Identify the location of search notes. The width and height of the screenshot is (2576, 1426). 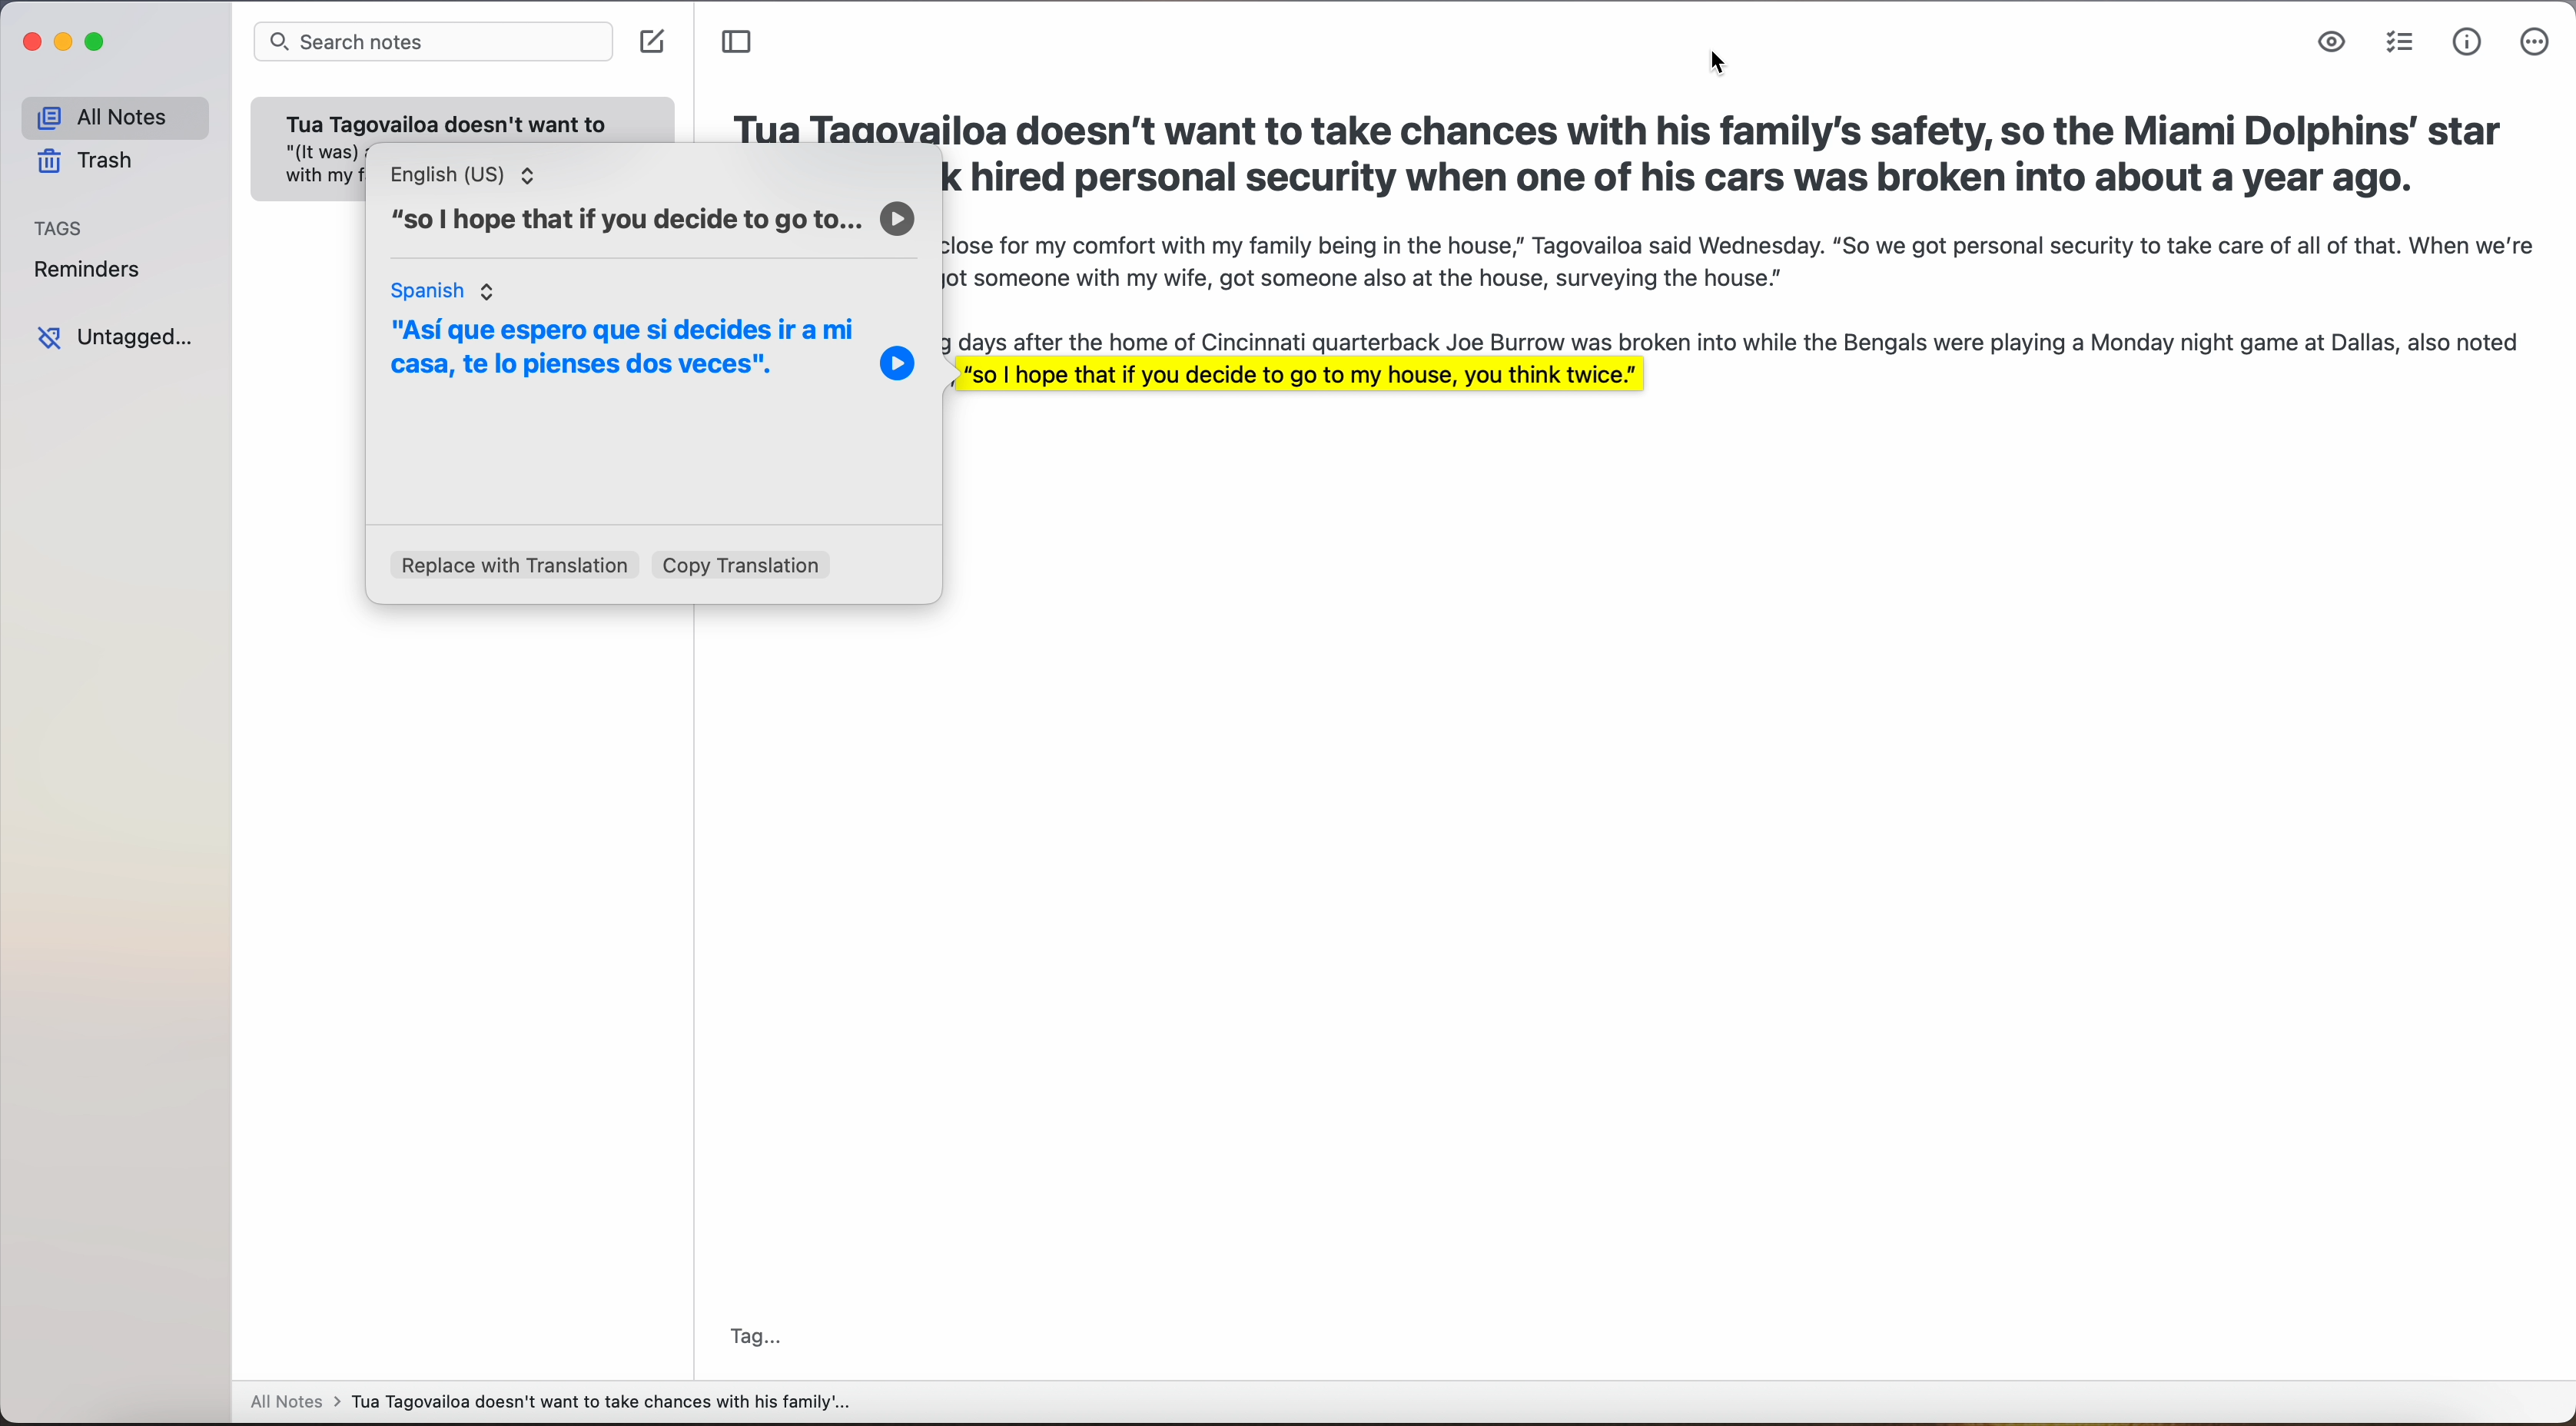
(433, 43).